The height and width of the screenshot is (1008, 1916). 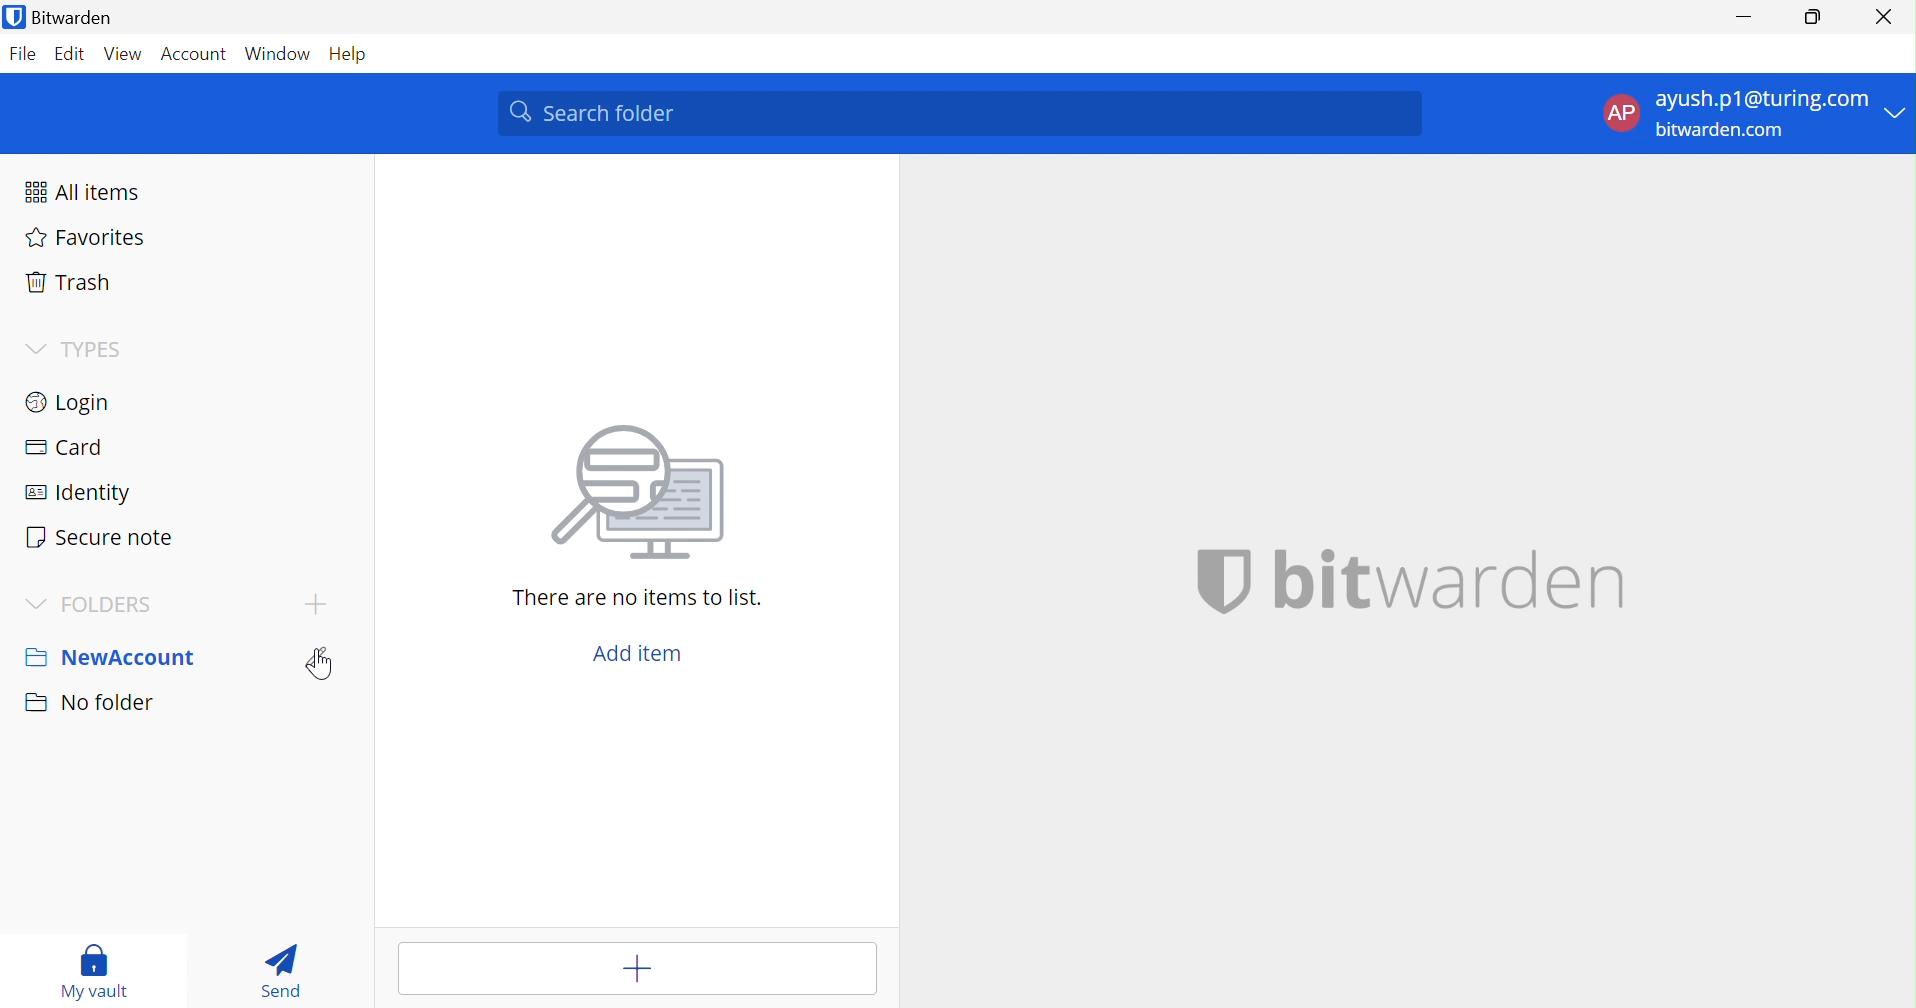 What do you see at coordinates (641, 649) in the screenshot?
I see `Add item` at bounding box center [641, 649].